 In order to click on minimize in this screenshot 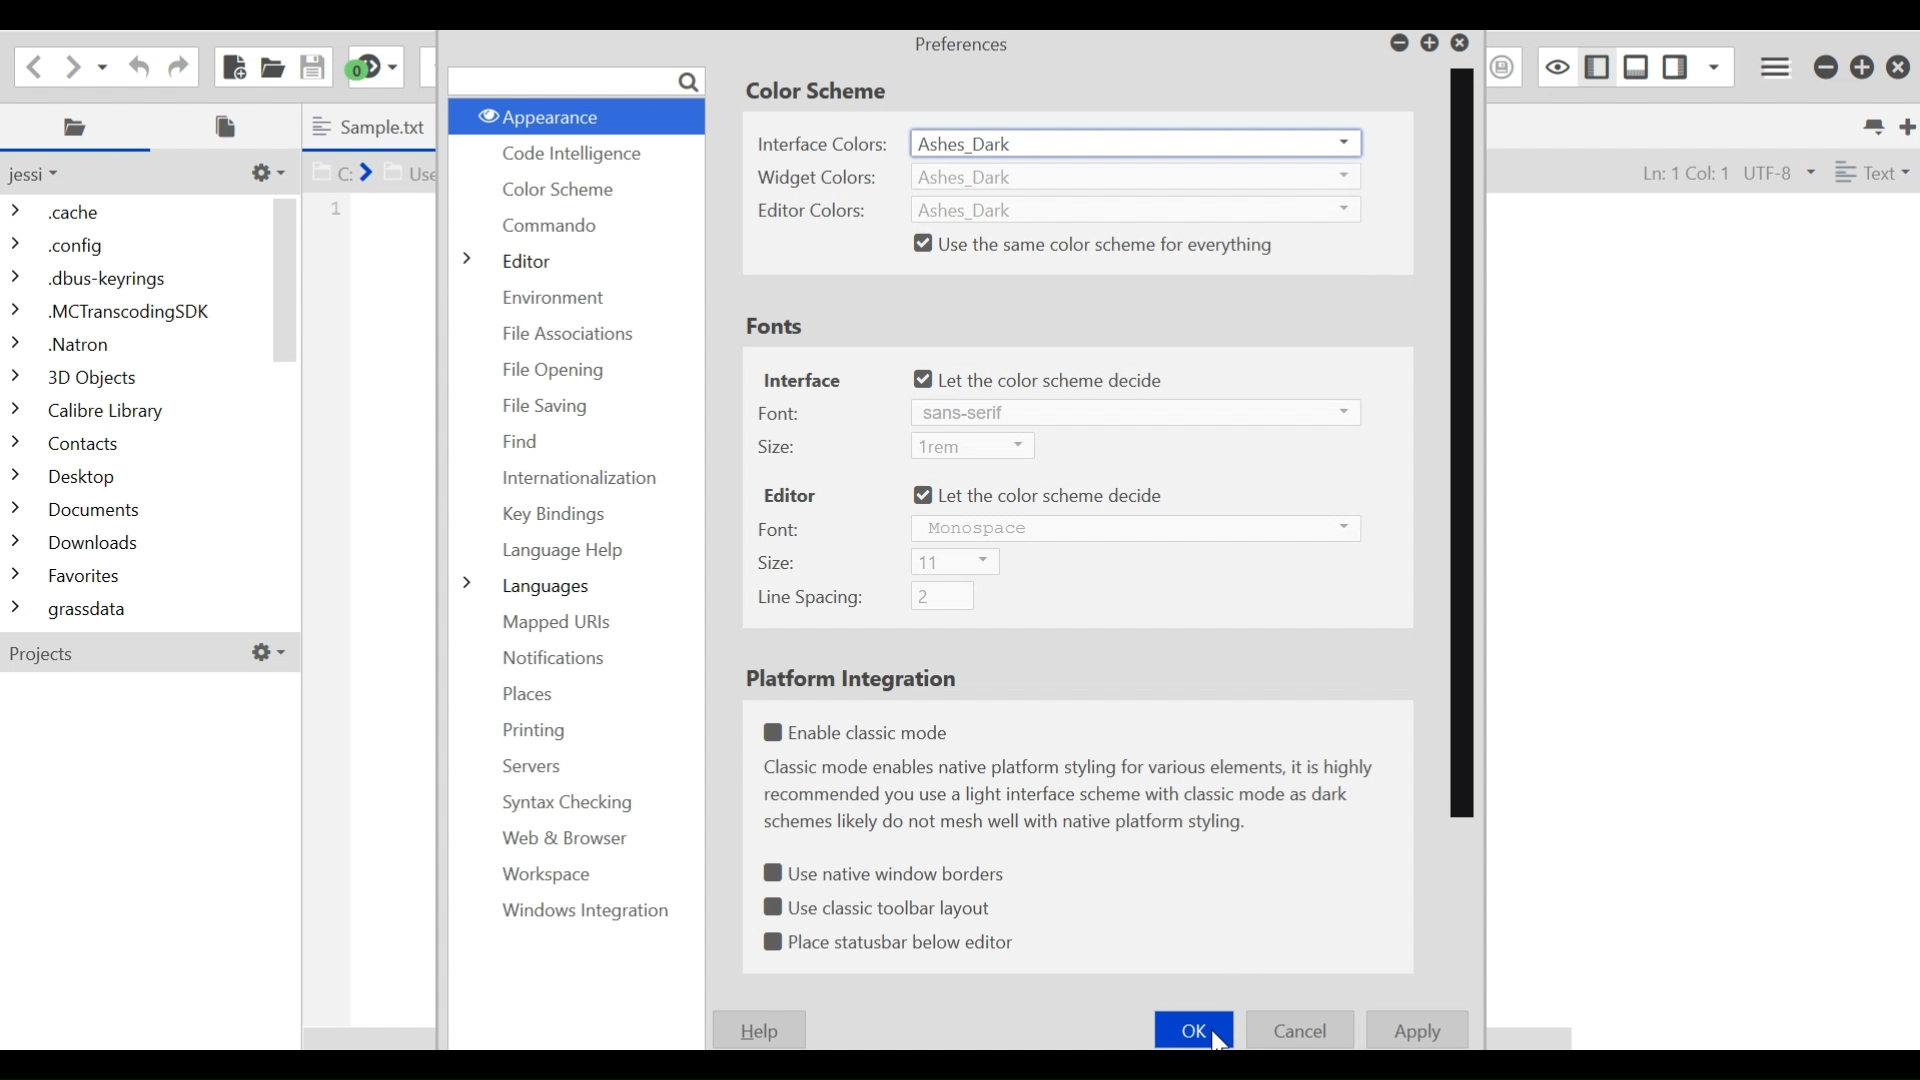, I will do `click(1825, 67)`.